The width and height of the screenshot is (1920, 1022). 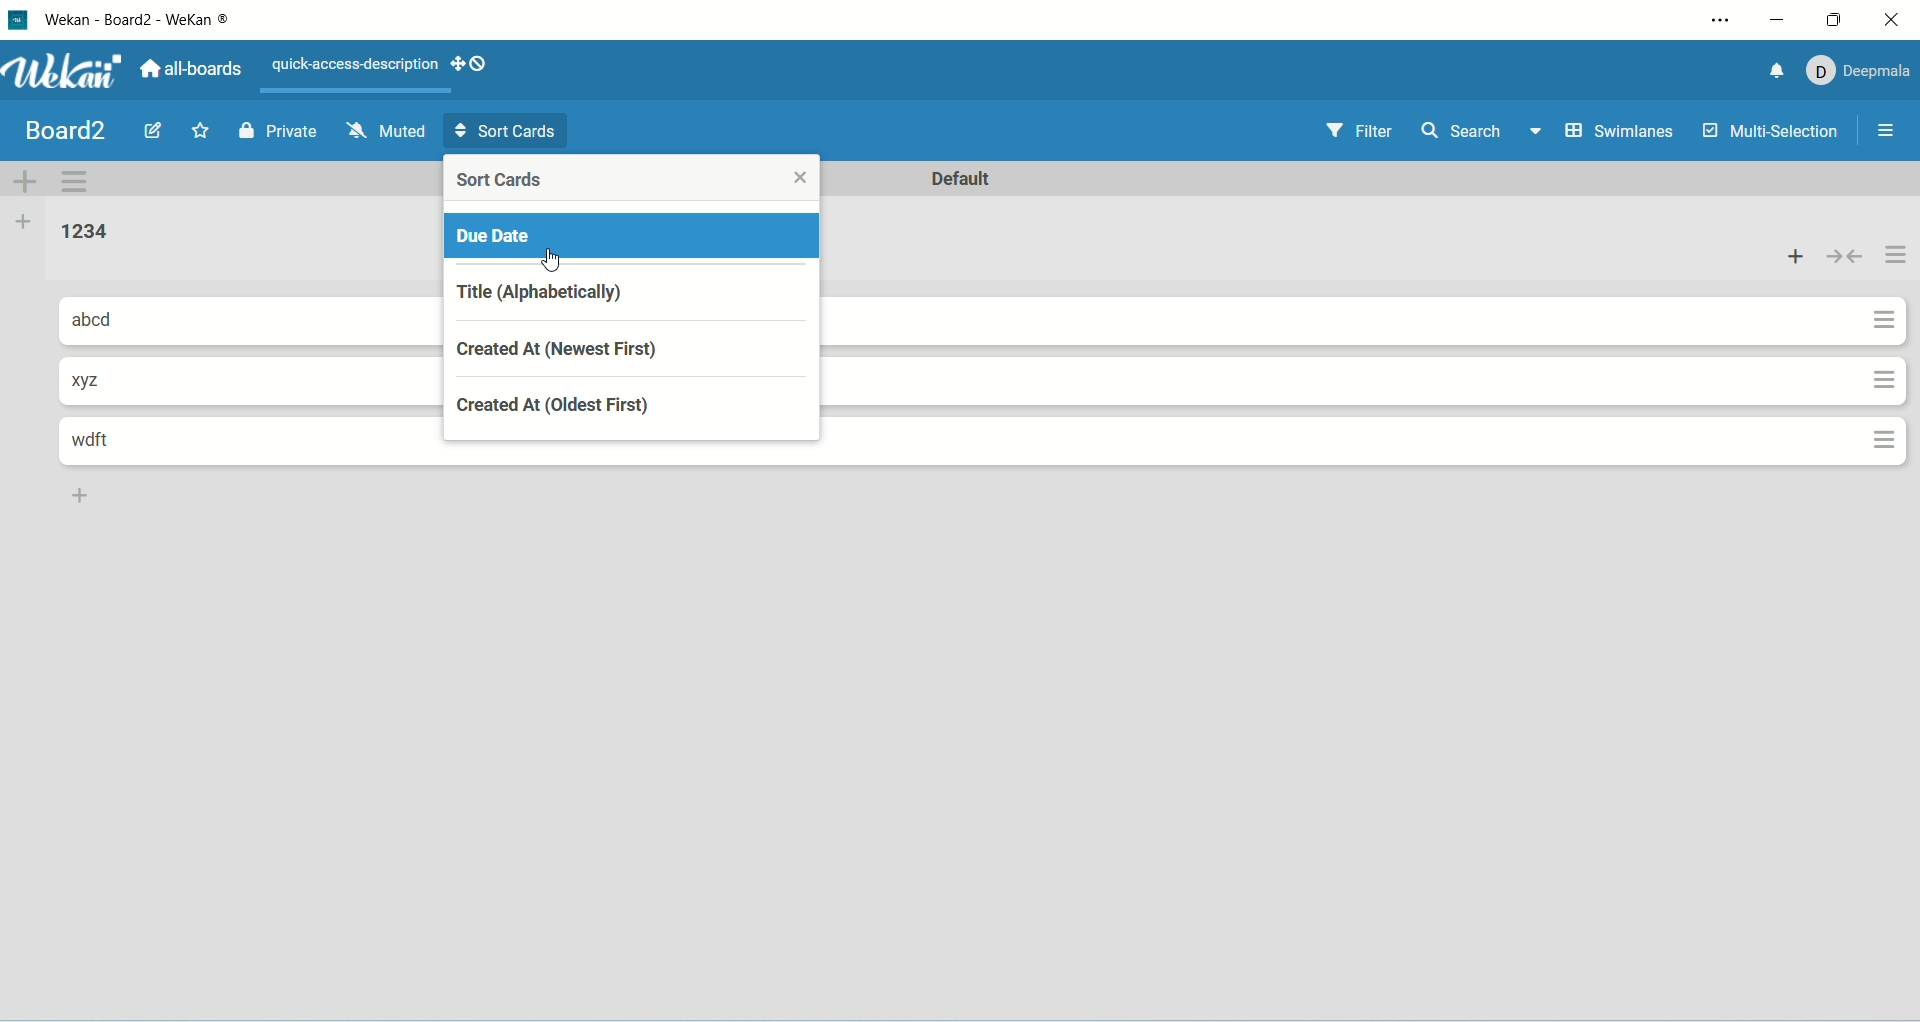 I want to click on sort cards, so click(x=633, y=179).